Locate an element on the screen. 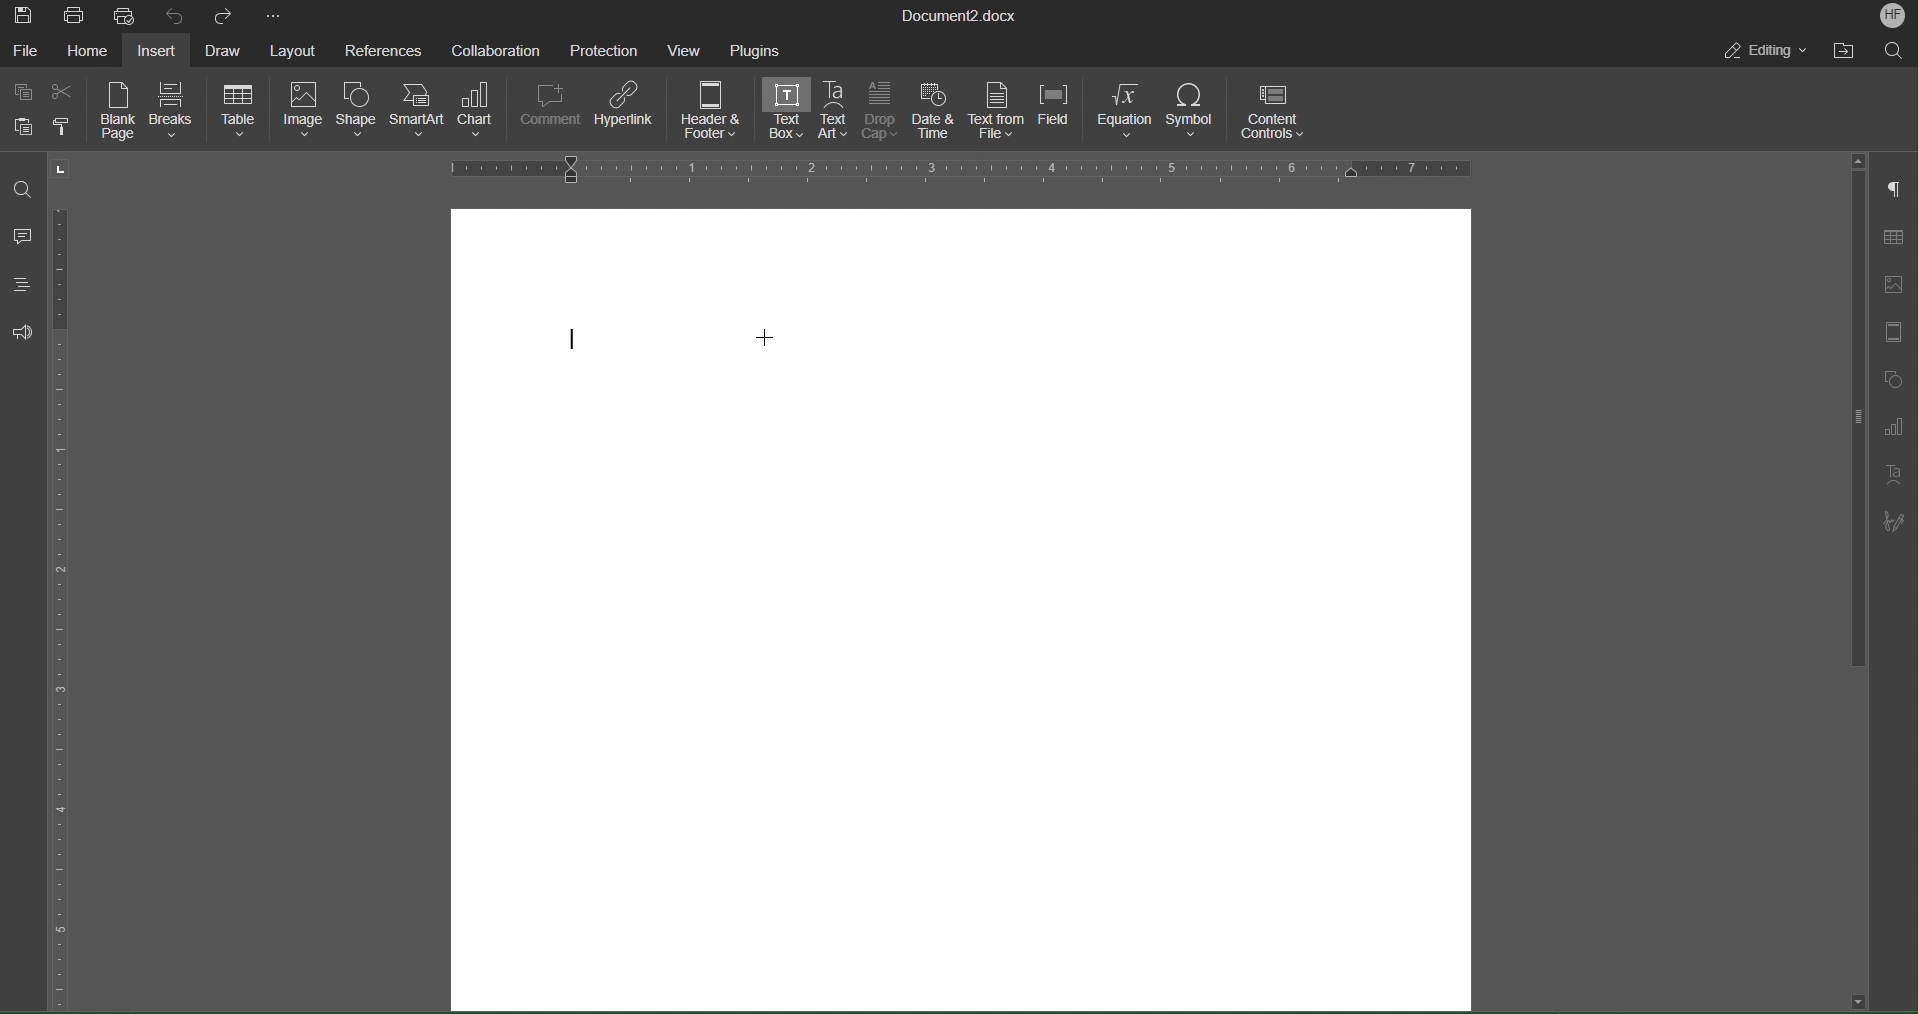  Breaks is located at coordinates (175, 112).